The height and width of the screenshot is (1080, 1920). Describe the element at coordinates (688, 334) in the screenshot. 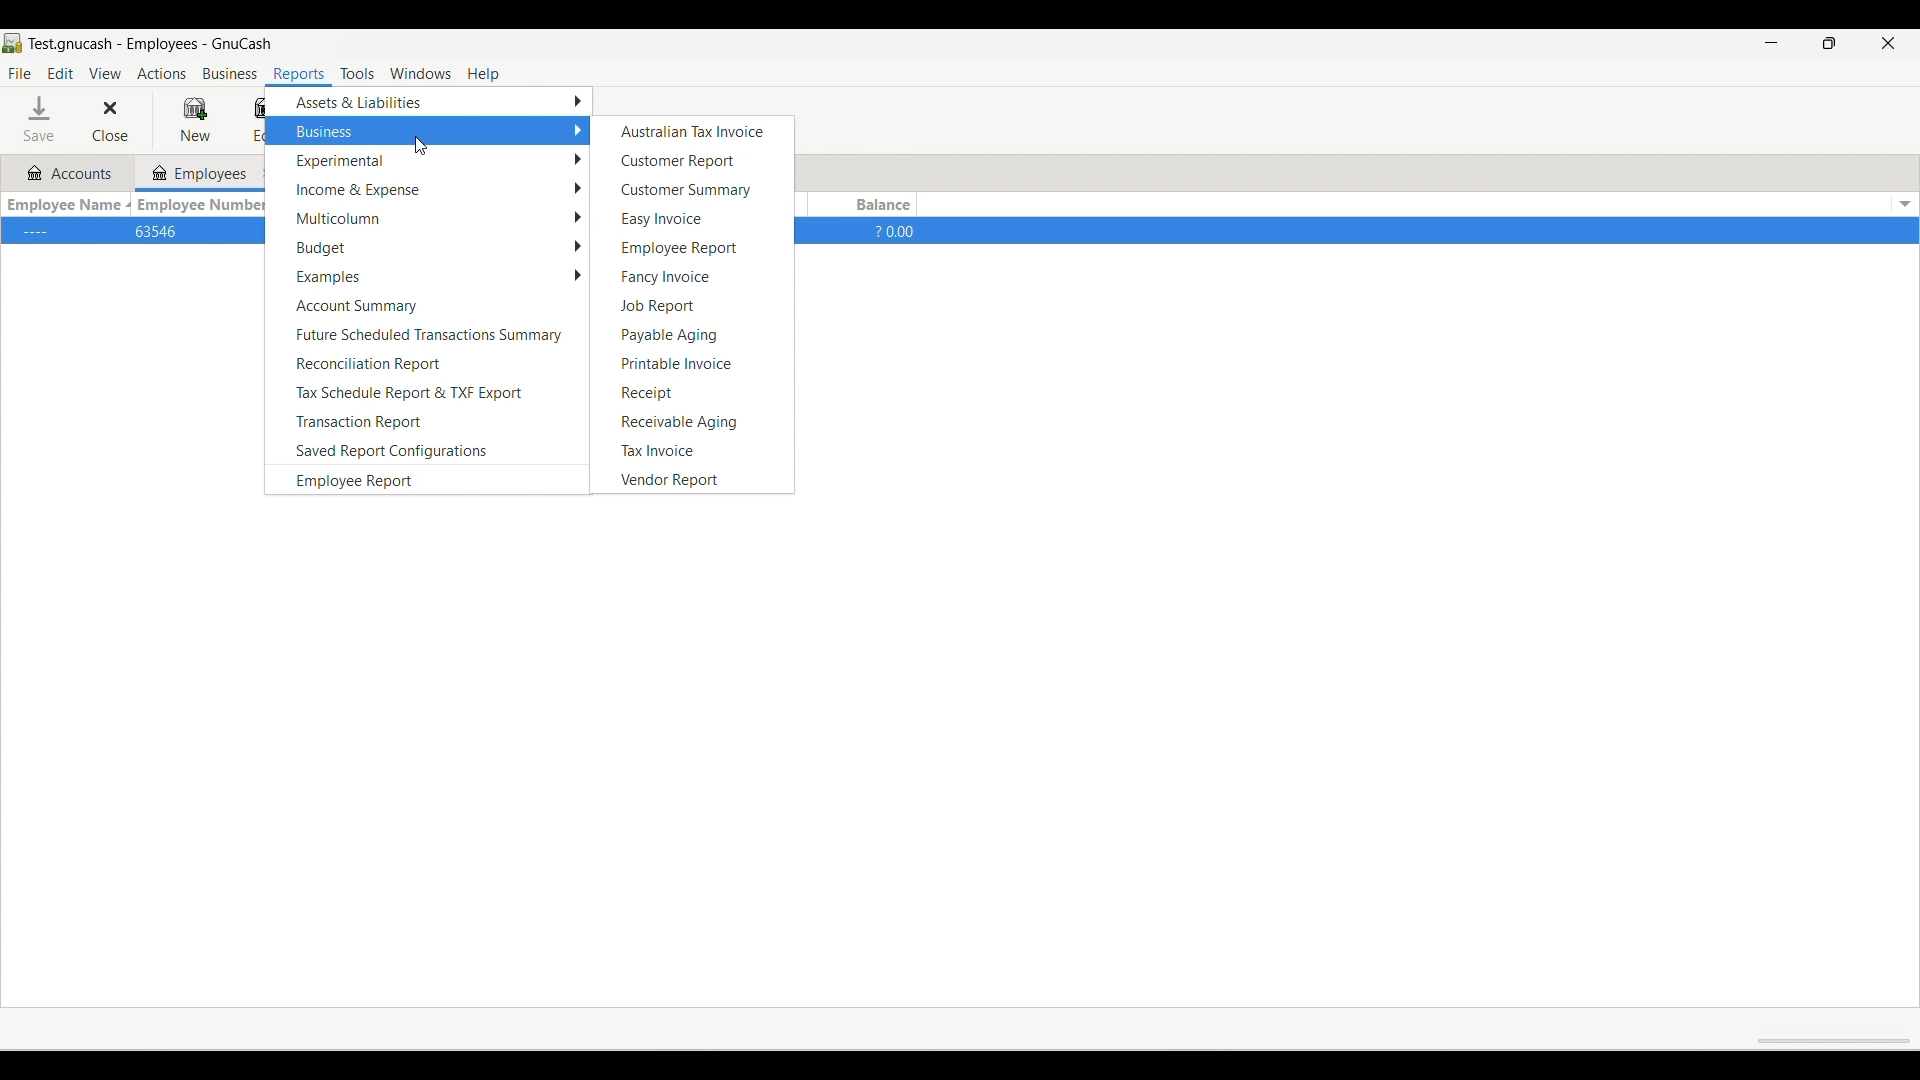

I see `Payable aging` at that location.